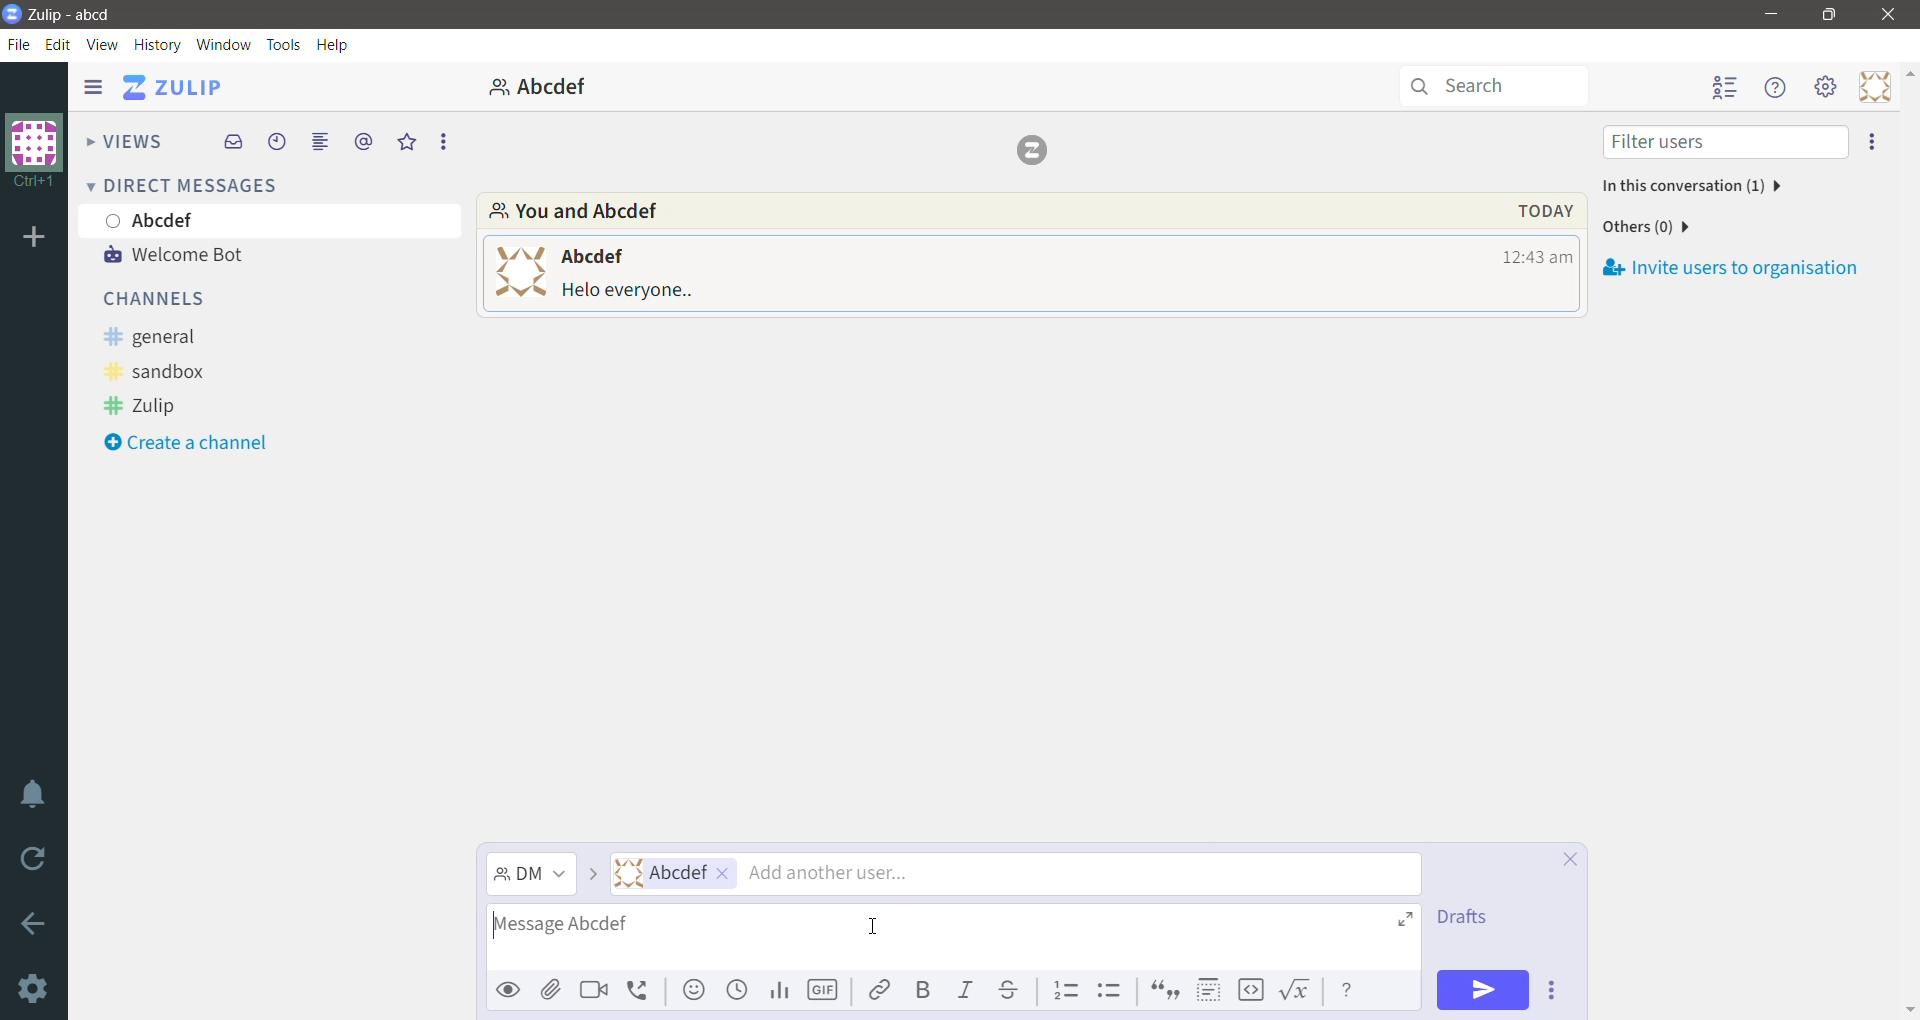 Image resolution: width=1920 pixels, height=1020 pixels. I want to click on Numbered list, so click(1065, 989).